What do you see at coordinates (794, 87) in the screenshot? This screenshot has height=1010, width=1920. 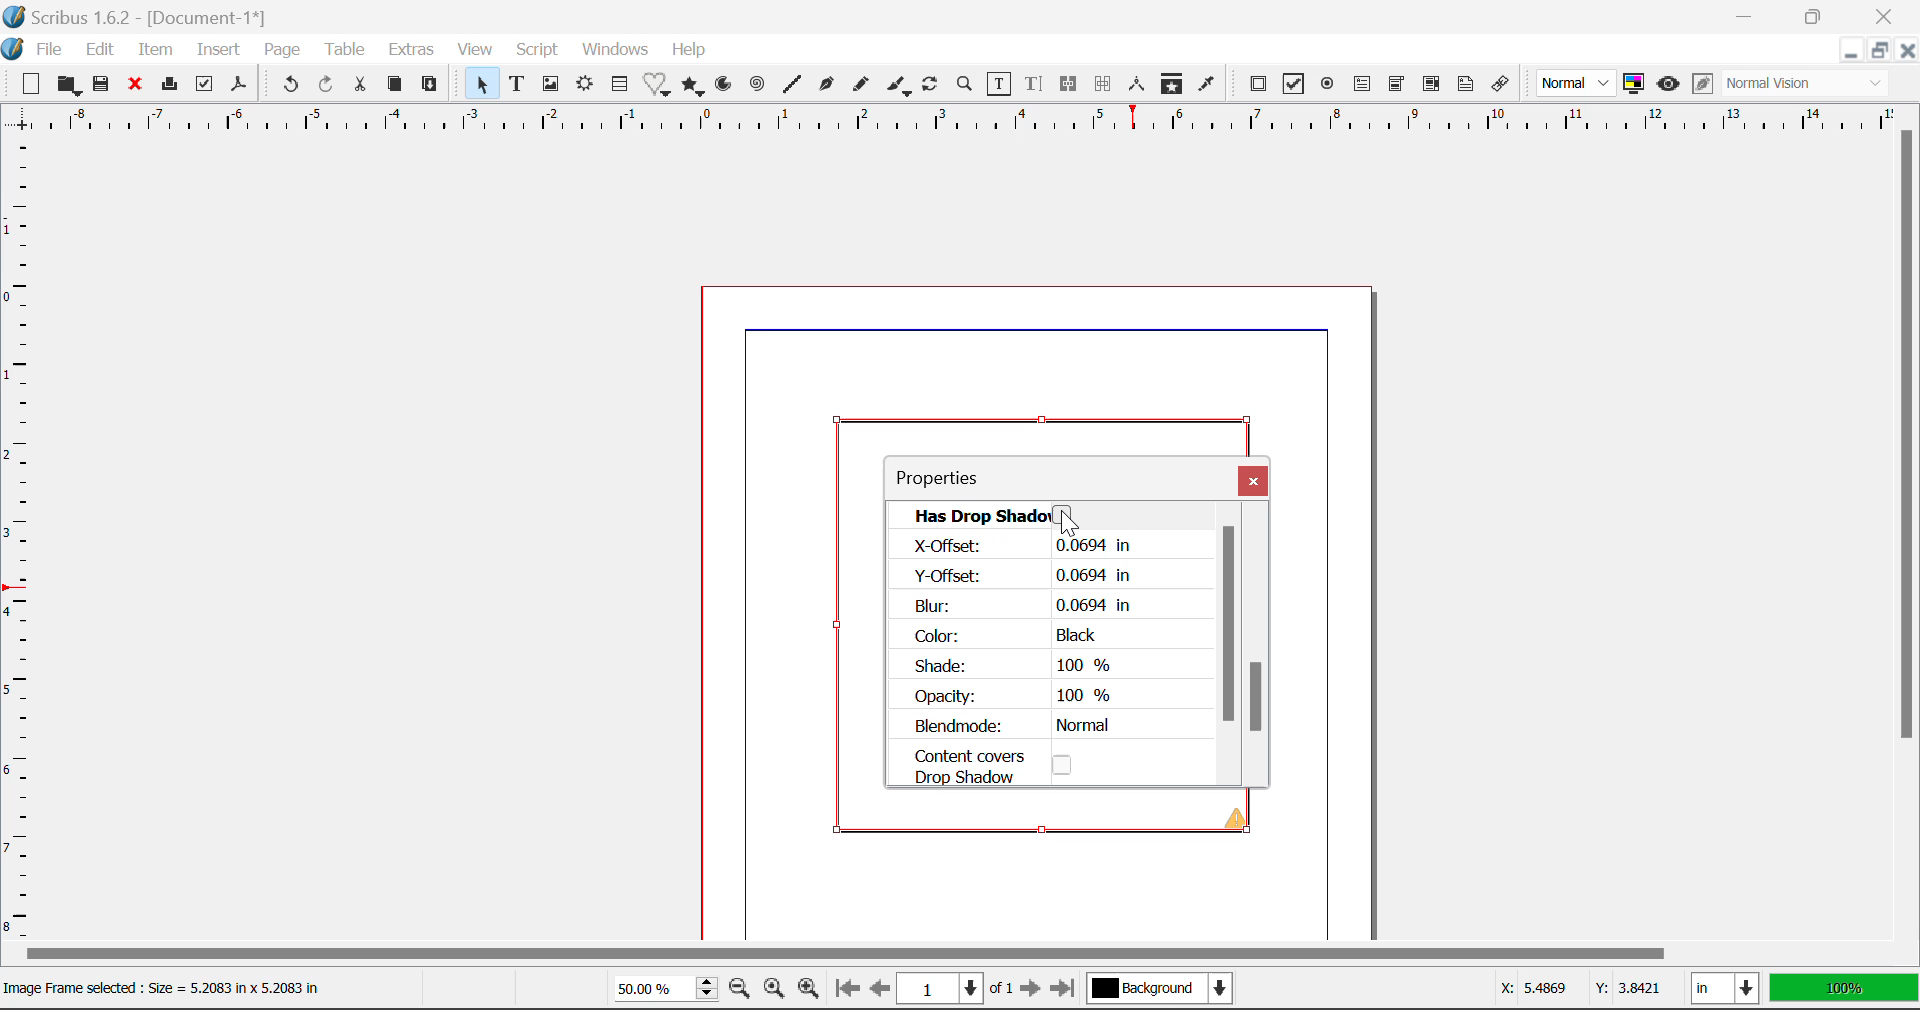 I see `Line` at bounding box center [794, 87].